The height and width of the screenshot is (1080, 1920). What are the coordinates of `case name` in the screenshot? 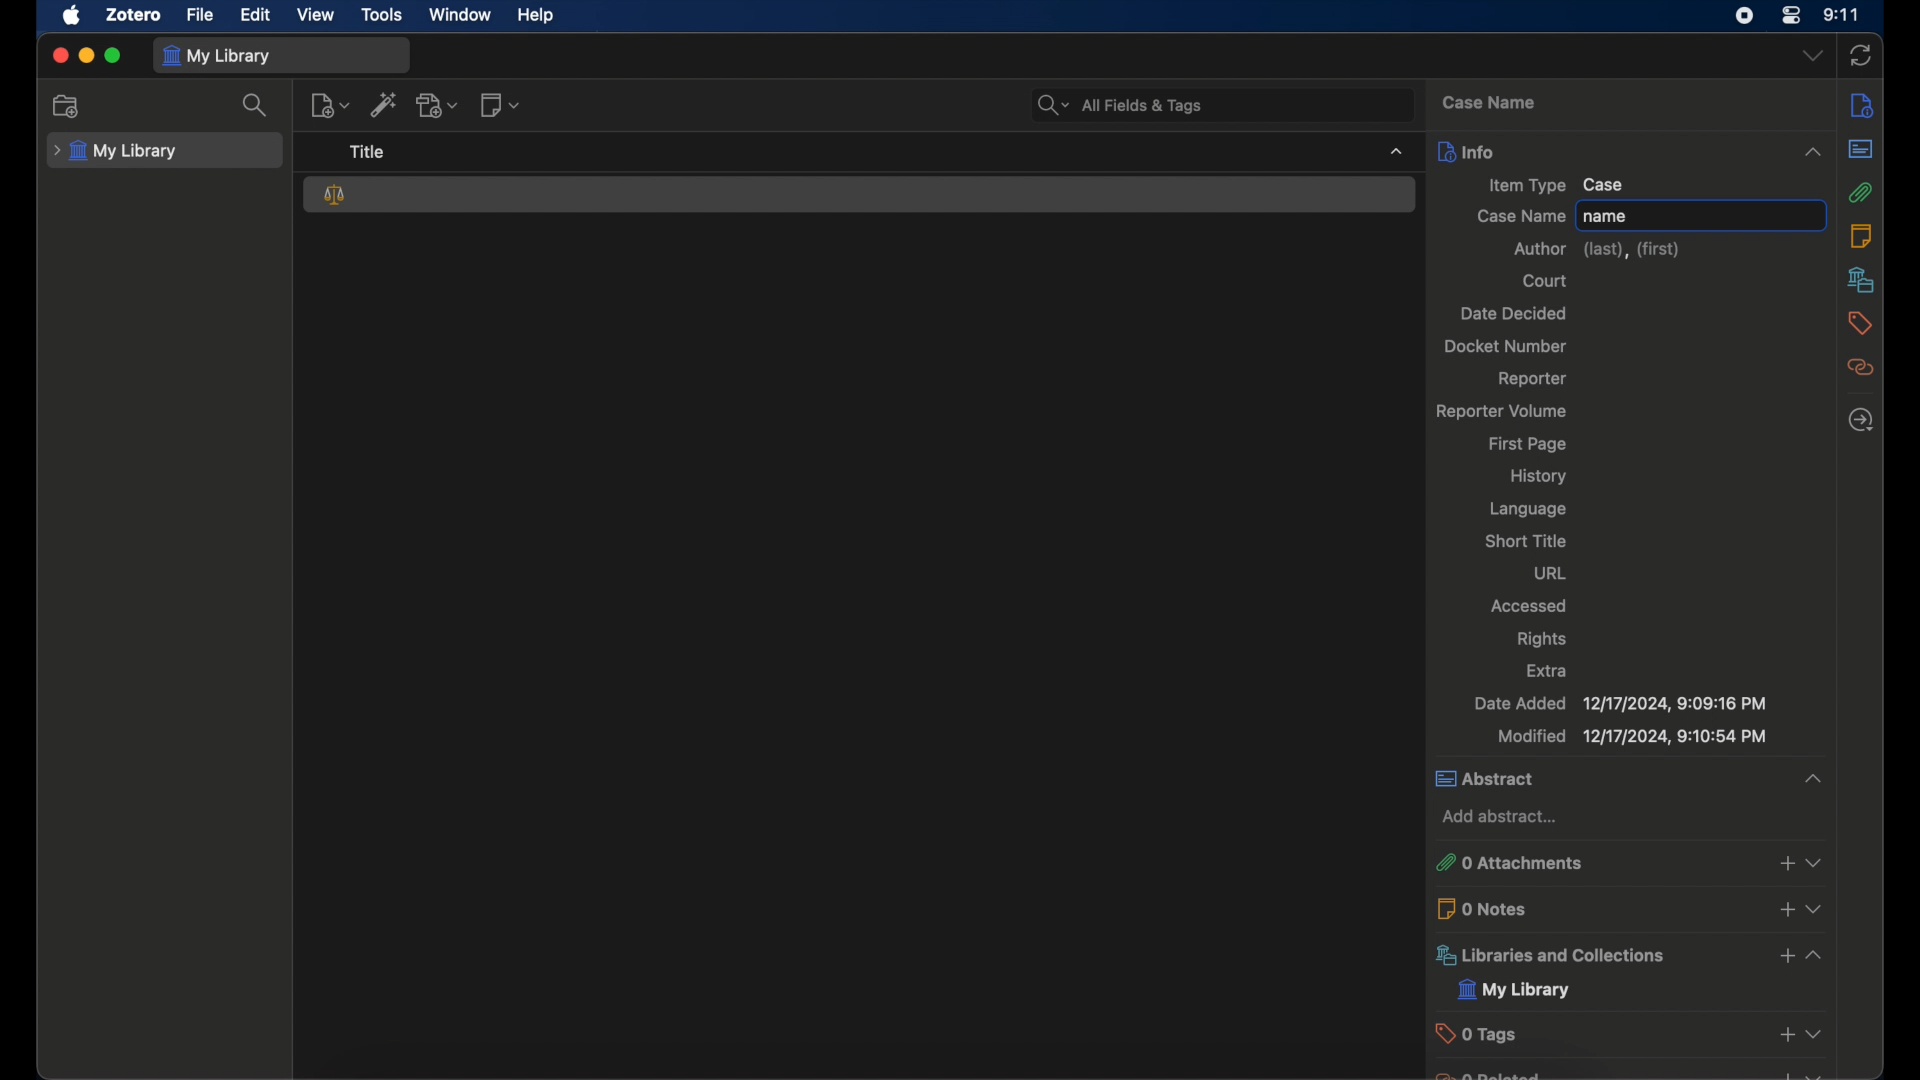 It's located at (1490, 102).